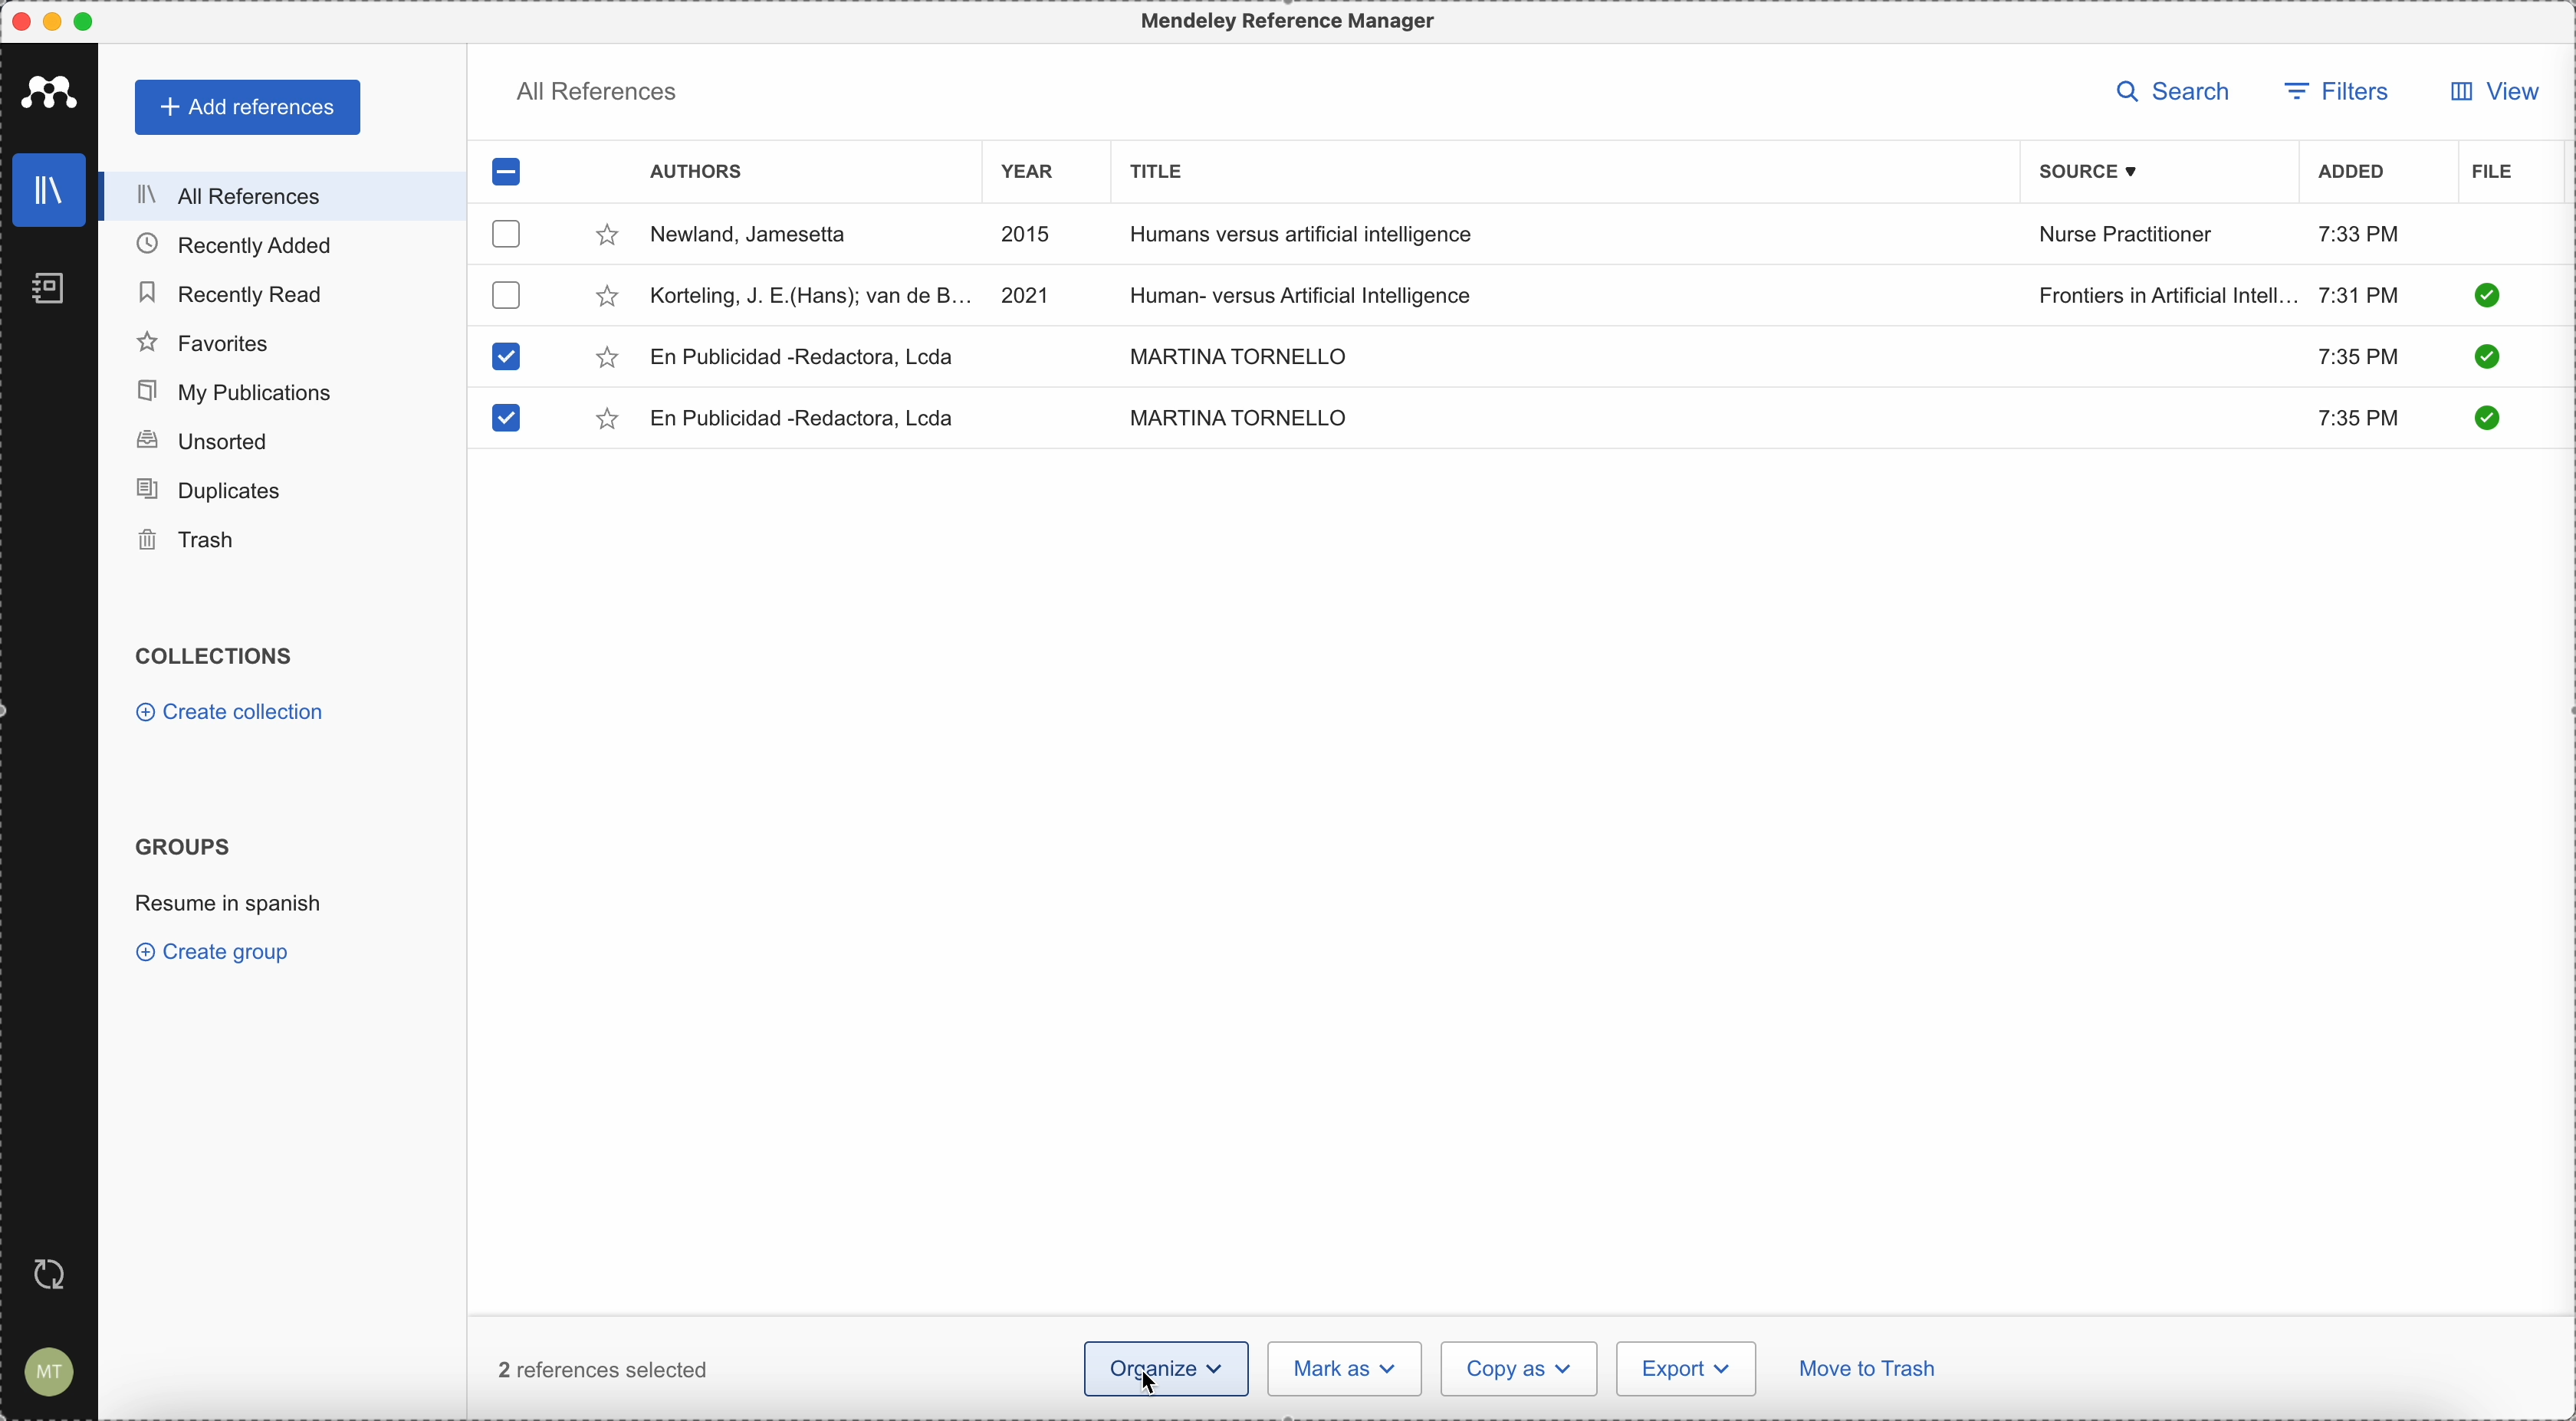  Describe the element at coordinates (2362, 420) in the screenshot. I see `7:35 PM` at that location.